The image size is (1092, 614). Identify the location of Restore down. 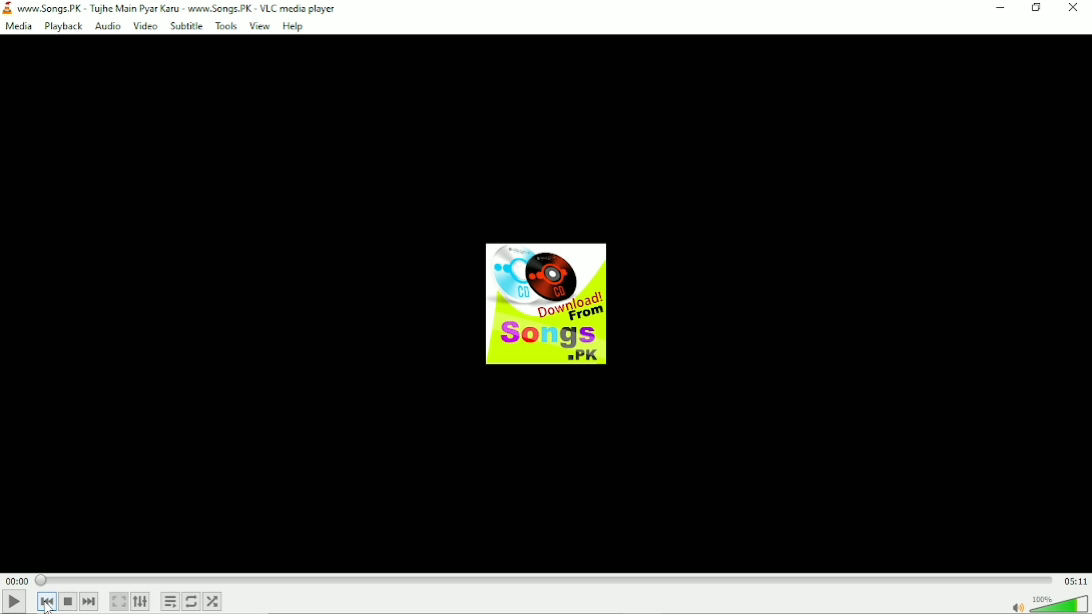
(1038, 8).